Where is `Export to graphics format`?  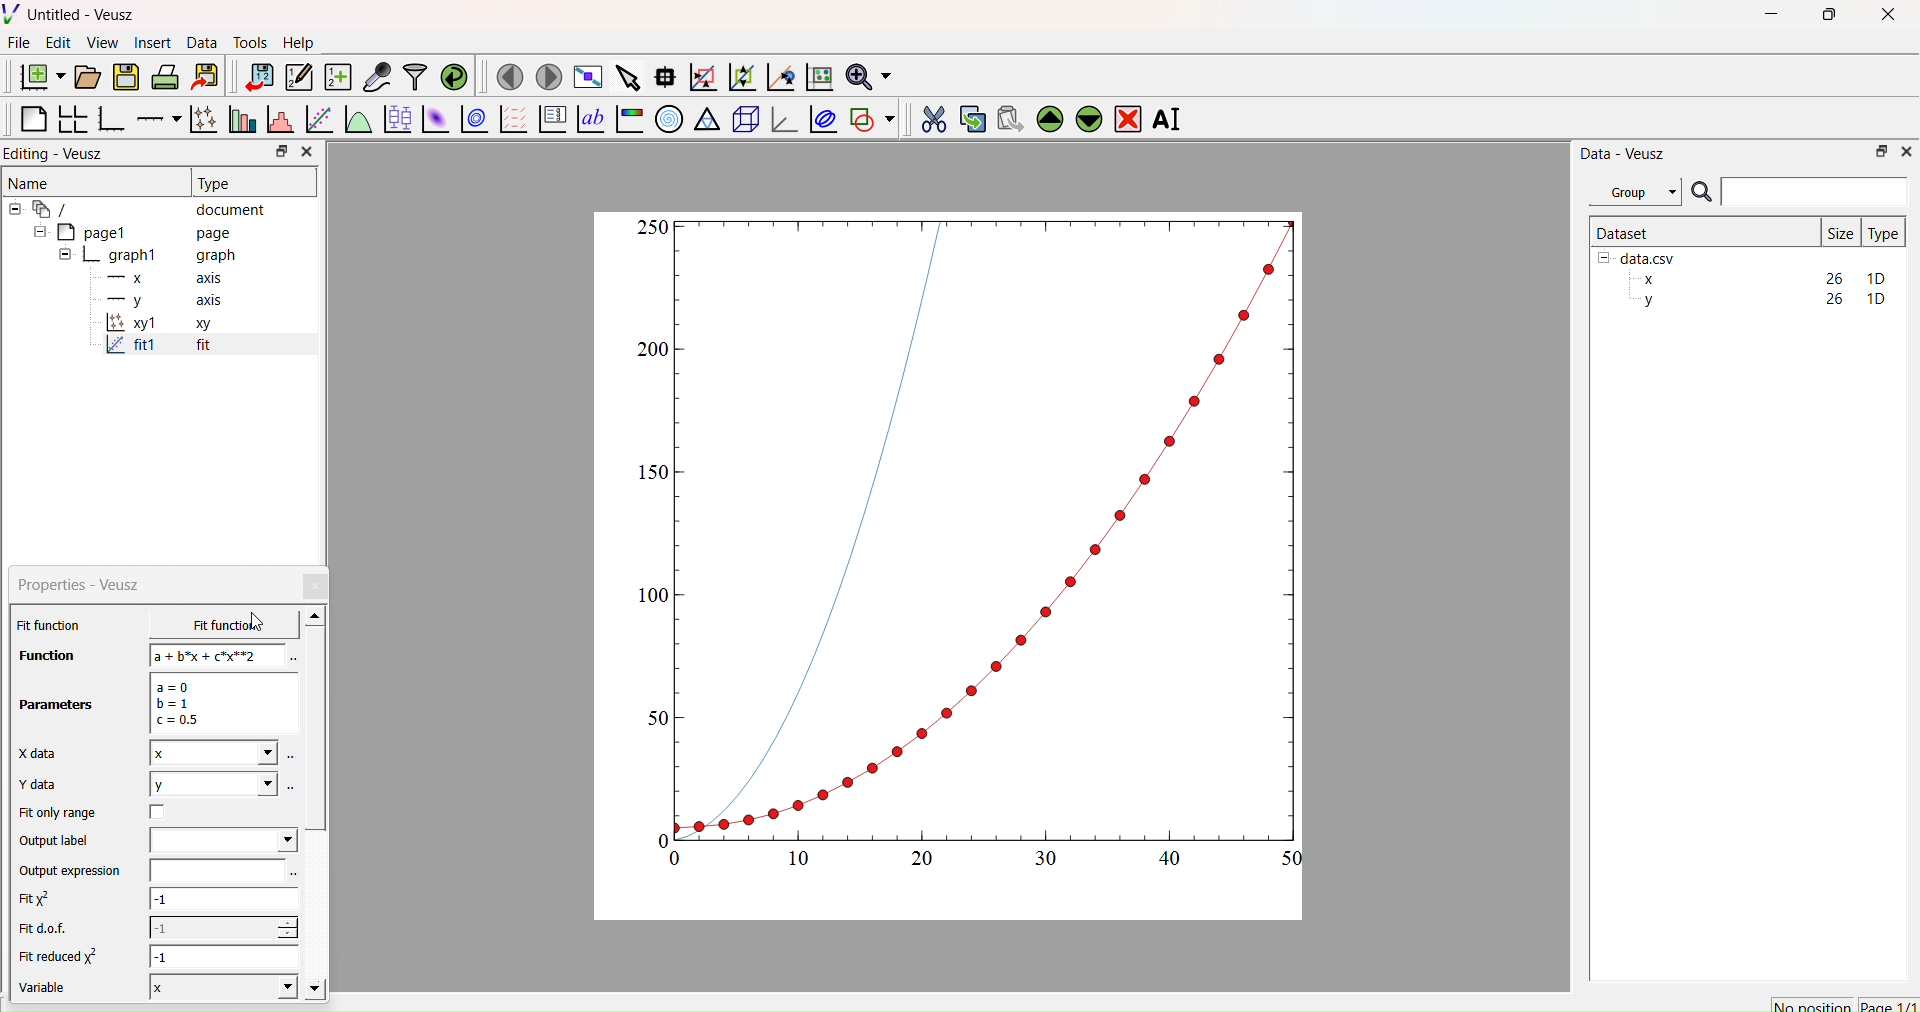 Export to graphics format is located at coordinates (205, 78).